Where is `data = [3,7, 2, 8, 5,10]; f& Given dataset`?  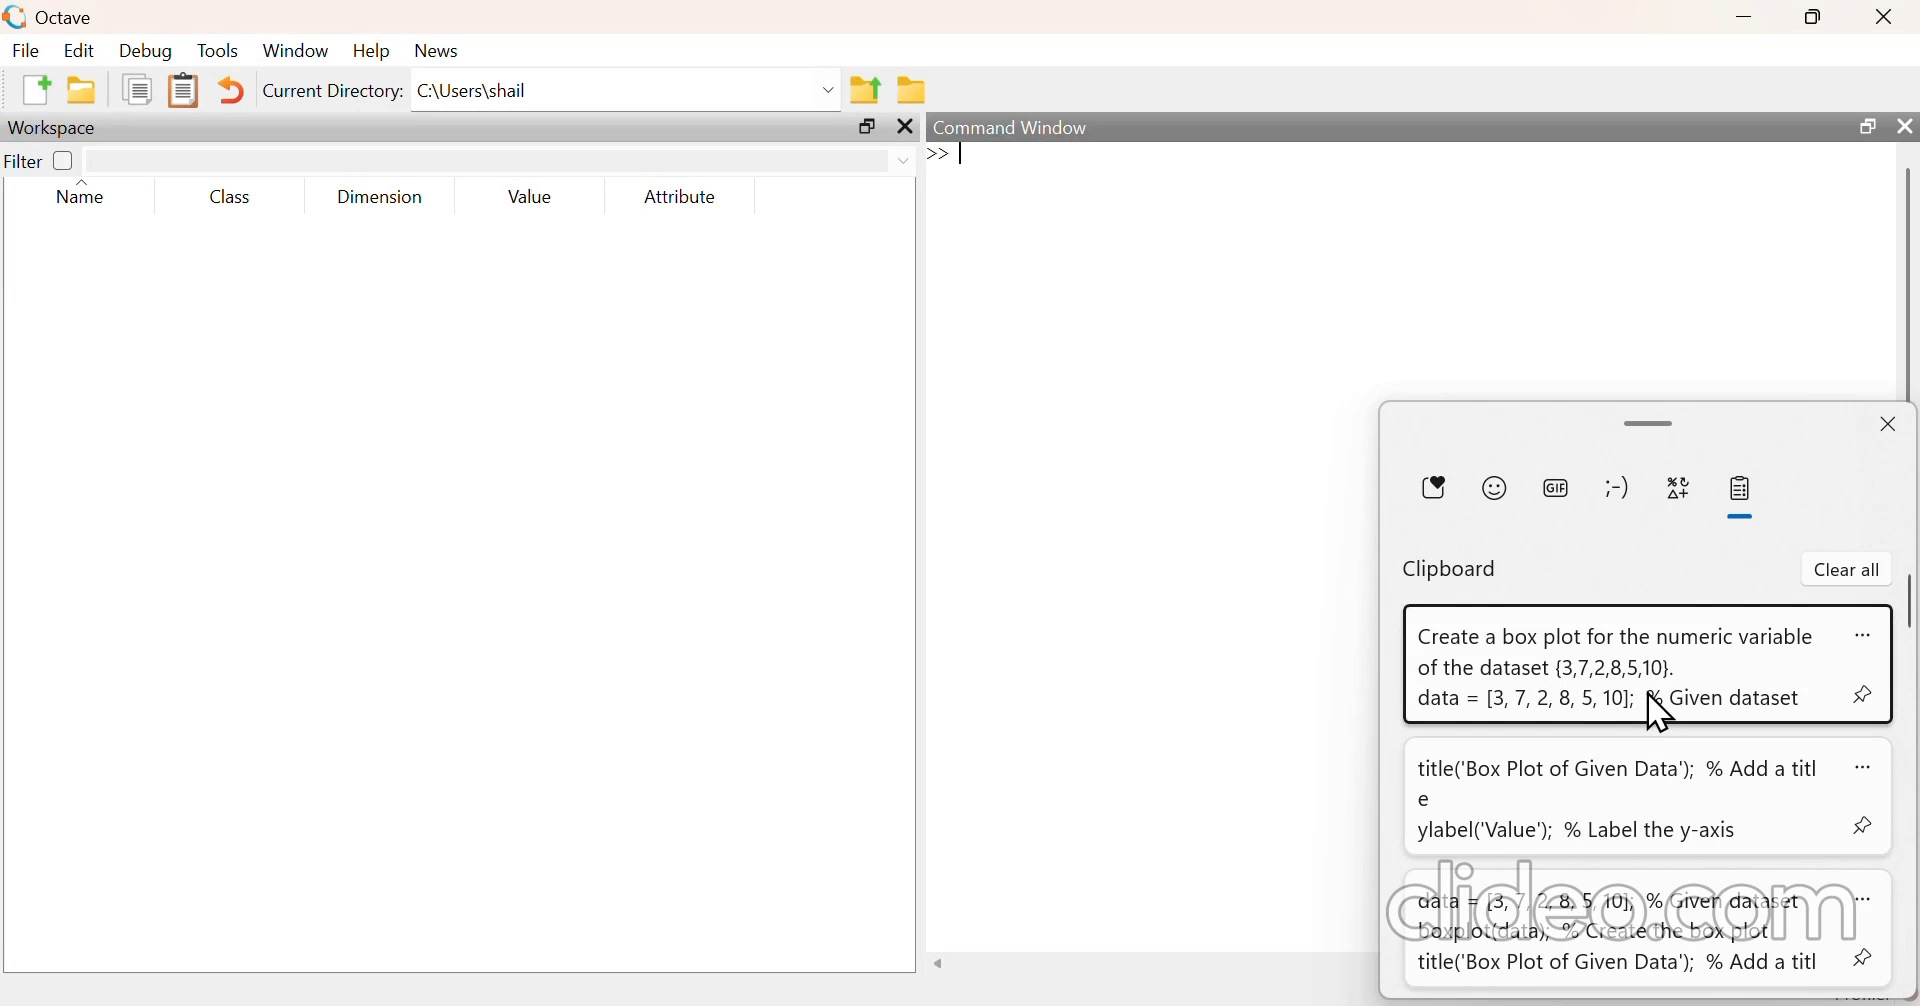 data = [3,7, 2, 8, 5,10]; f& Given dataset is located at coordinates (1600, 700).